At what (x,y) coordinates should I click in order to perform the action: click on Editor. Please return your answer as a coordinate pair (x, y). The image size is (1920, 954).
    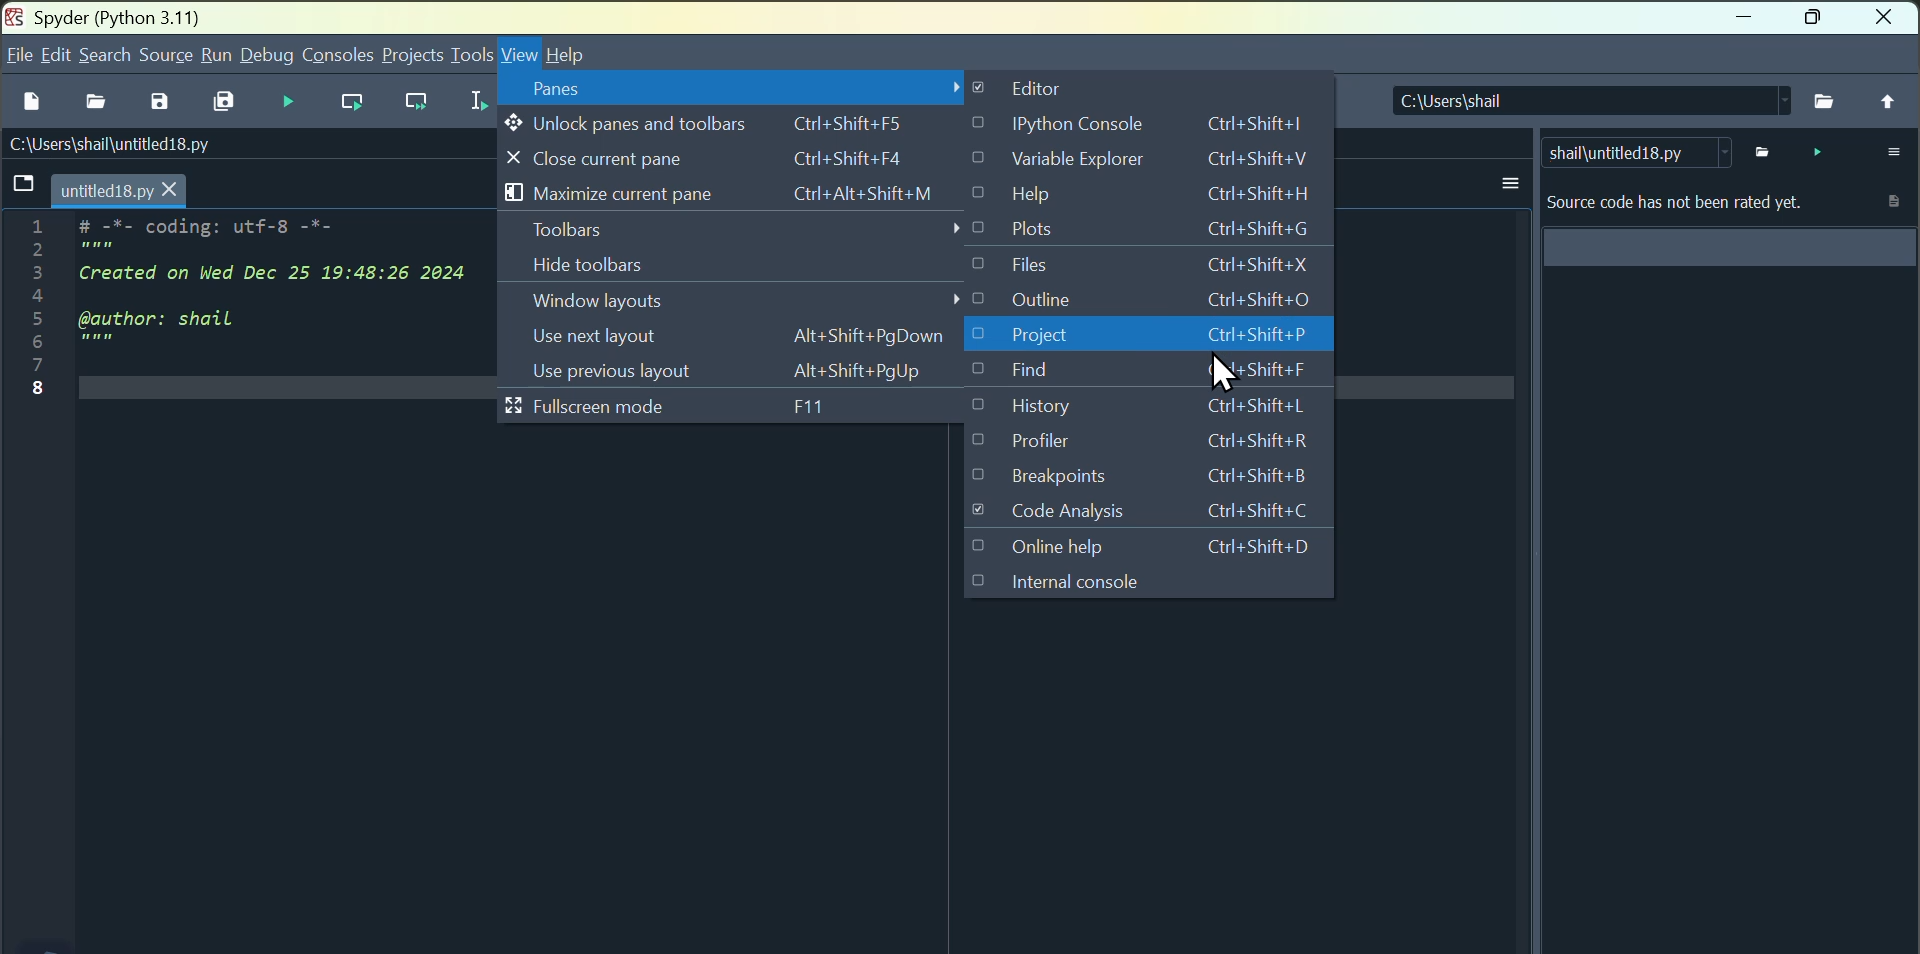
    Looking at the image, I should click on (1122, 84).